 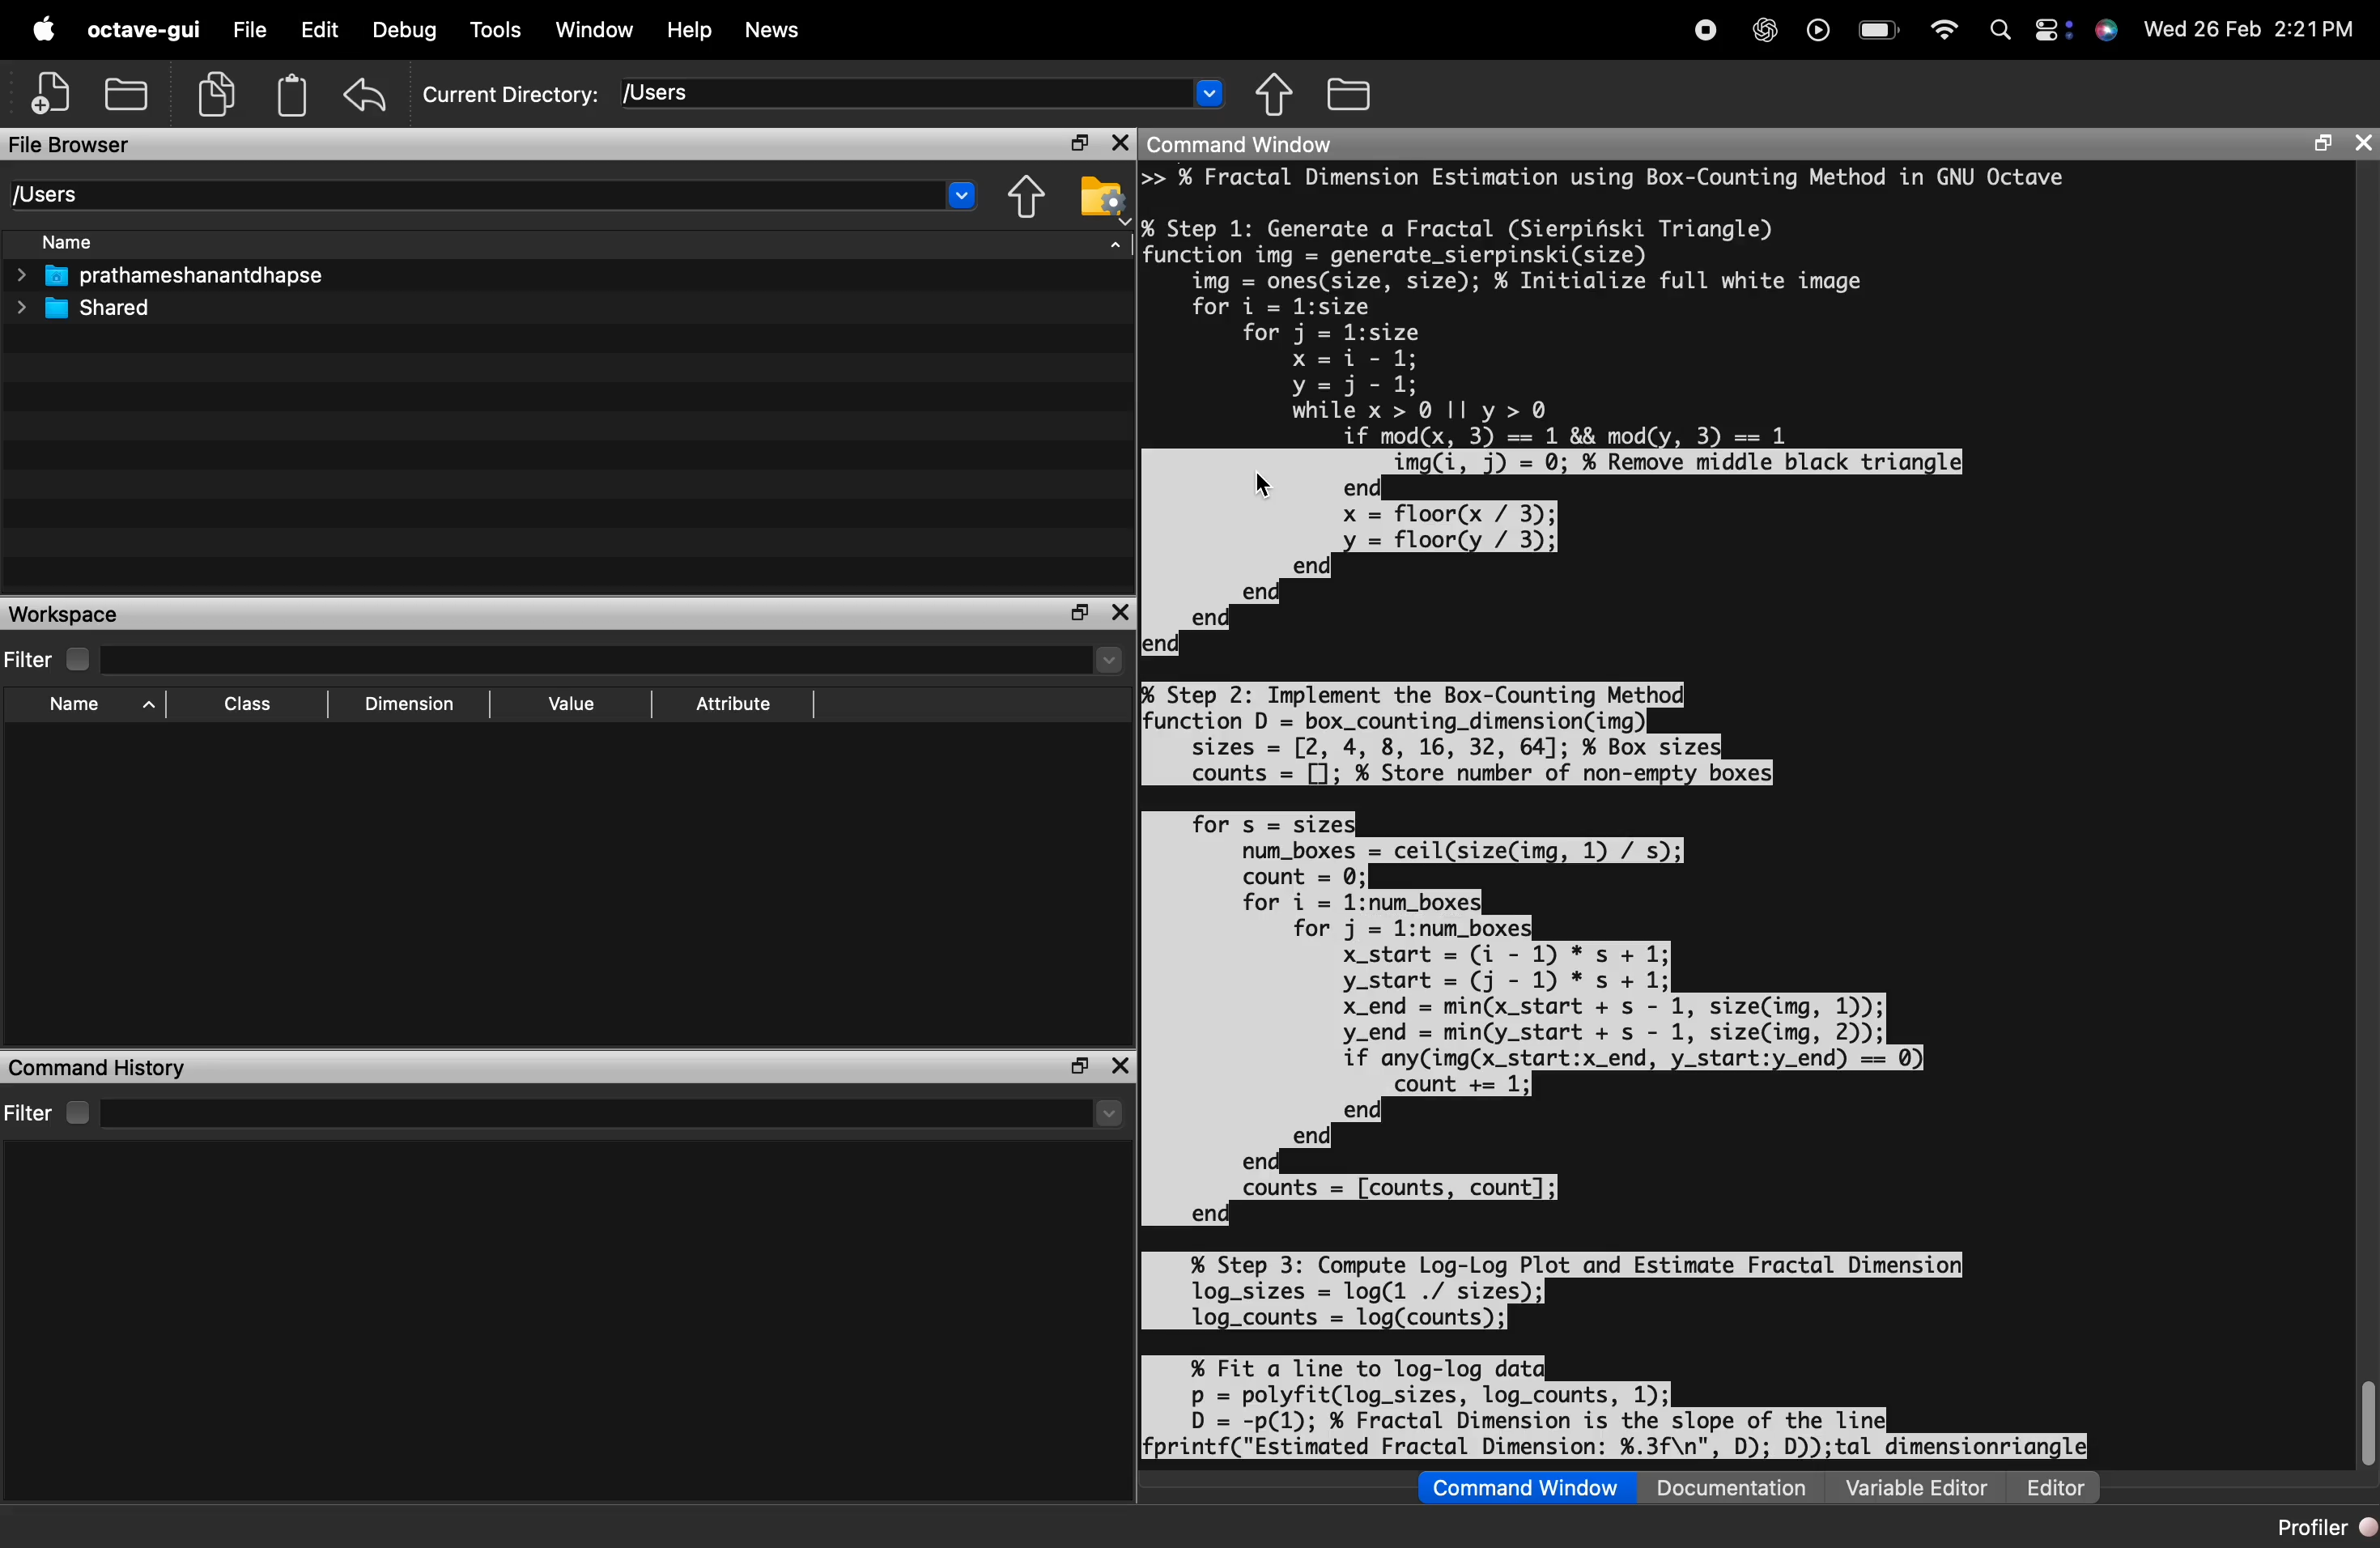 I want to click on Variable Editor, so click(x=1918, y=1488).